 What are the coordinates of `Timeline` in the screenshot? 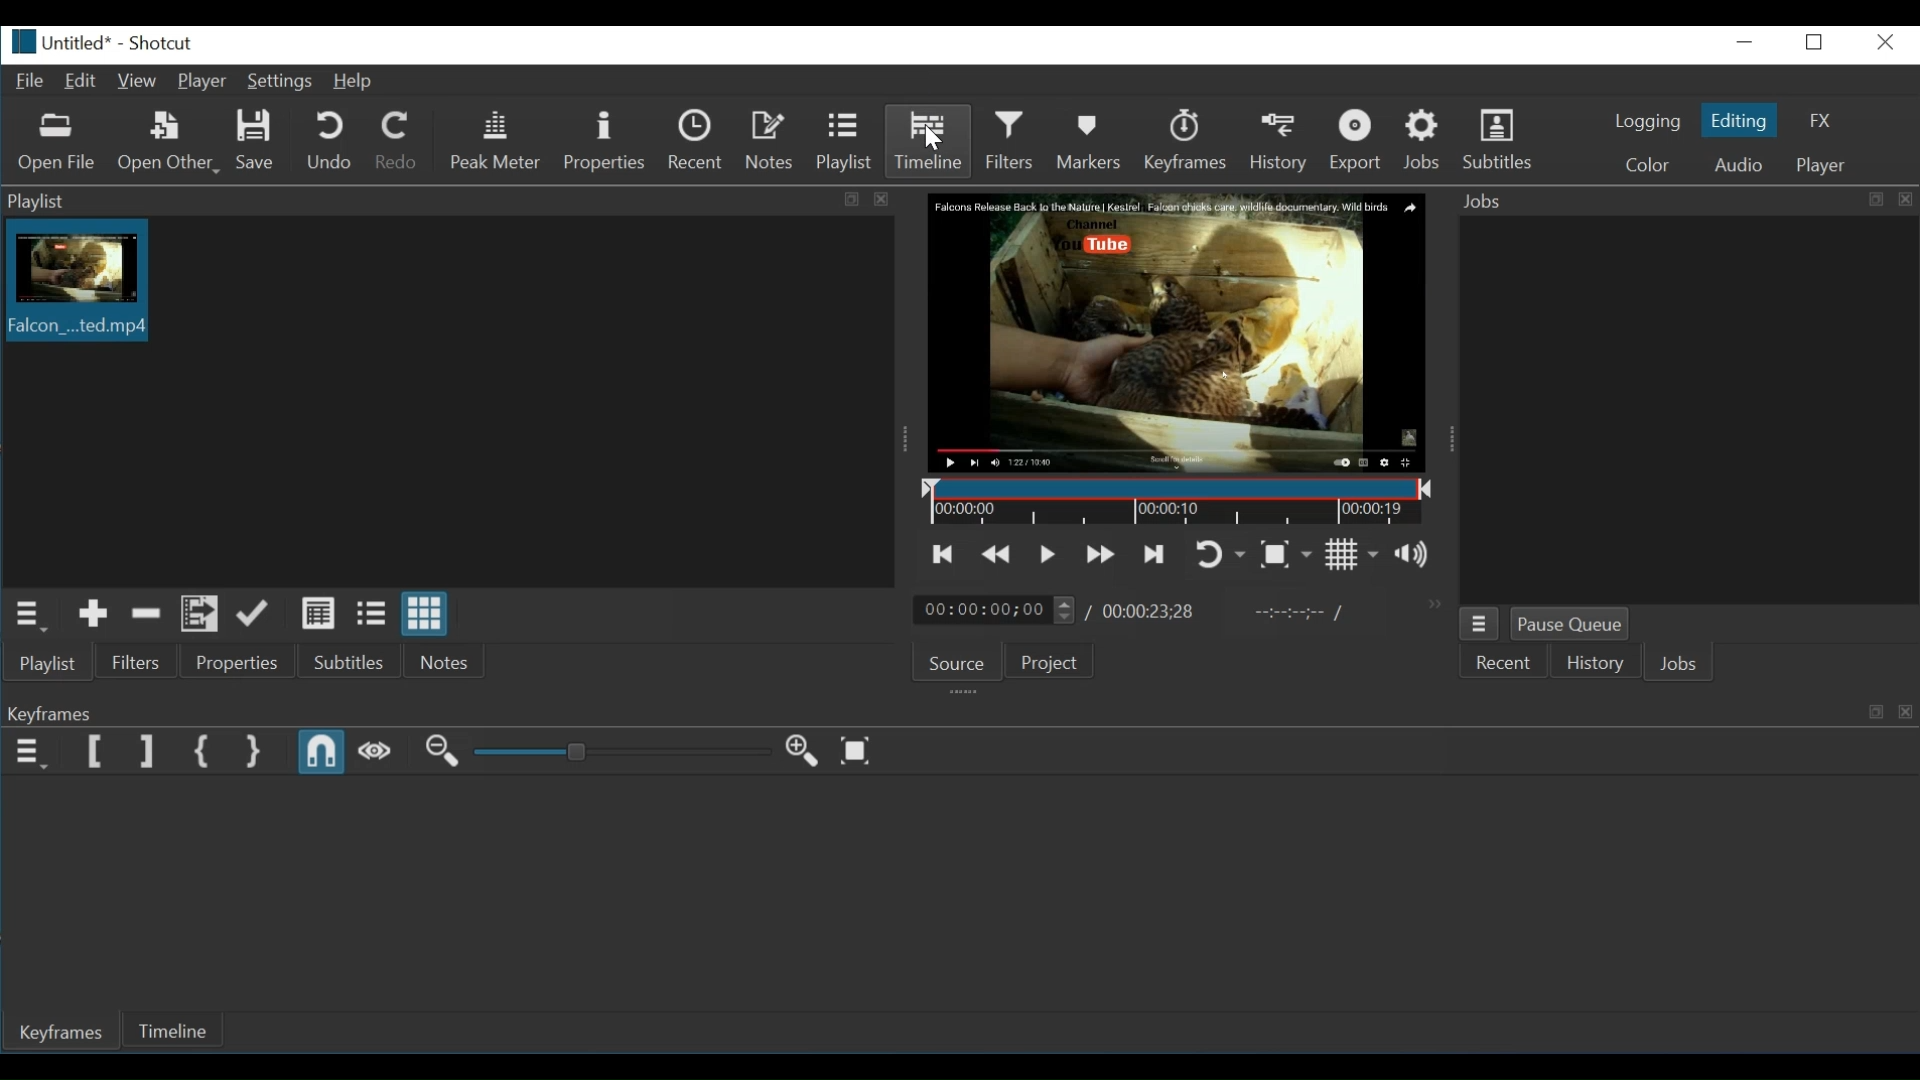 It's located at (1177, 503).